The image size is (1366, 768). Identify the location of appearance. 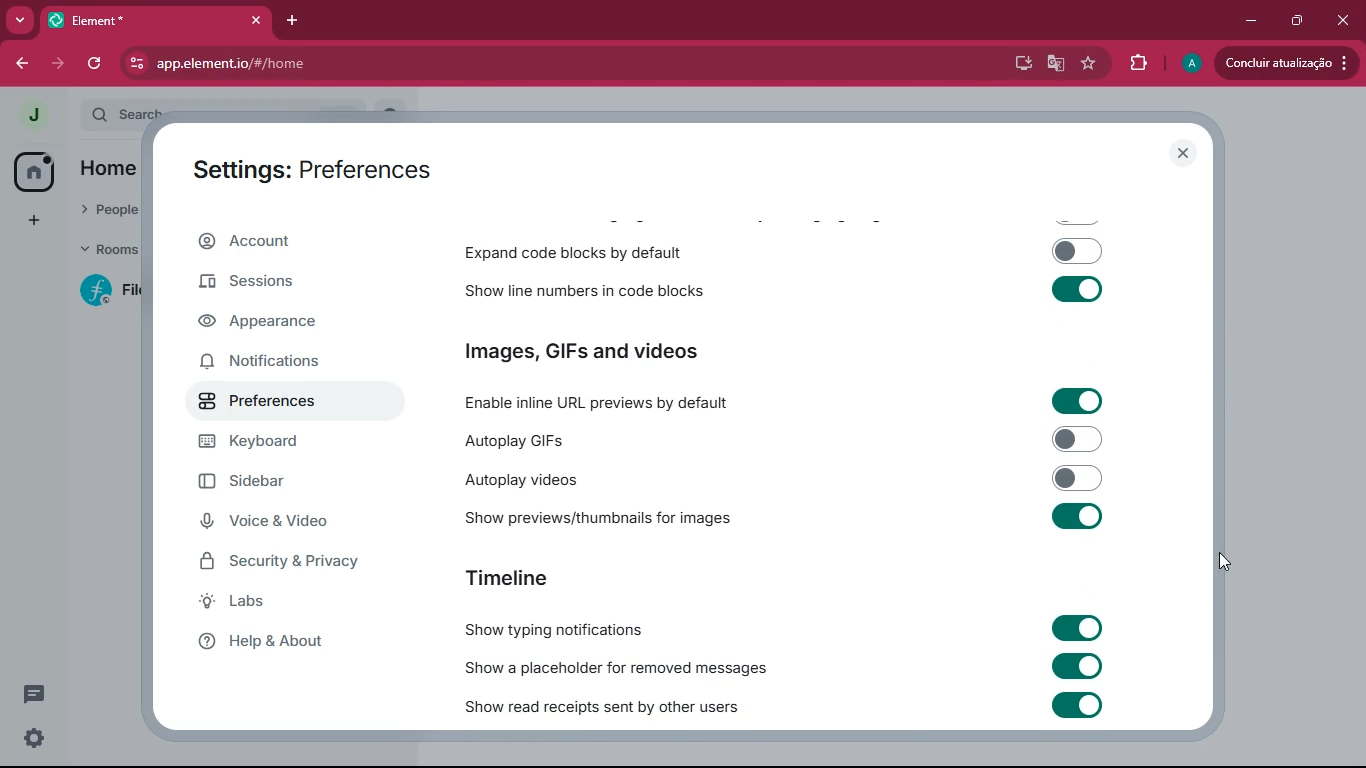
(275, 323).